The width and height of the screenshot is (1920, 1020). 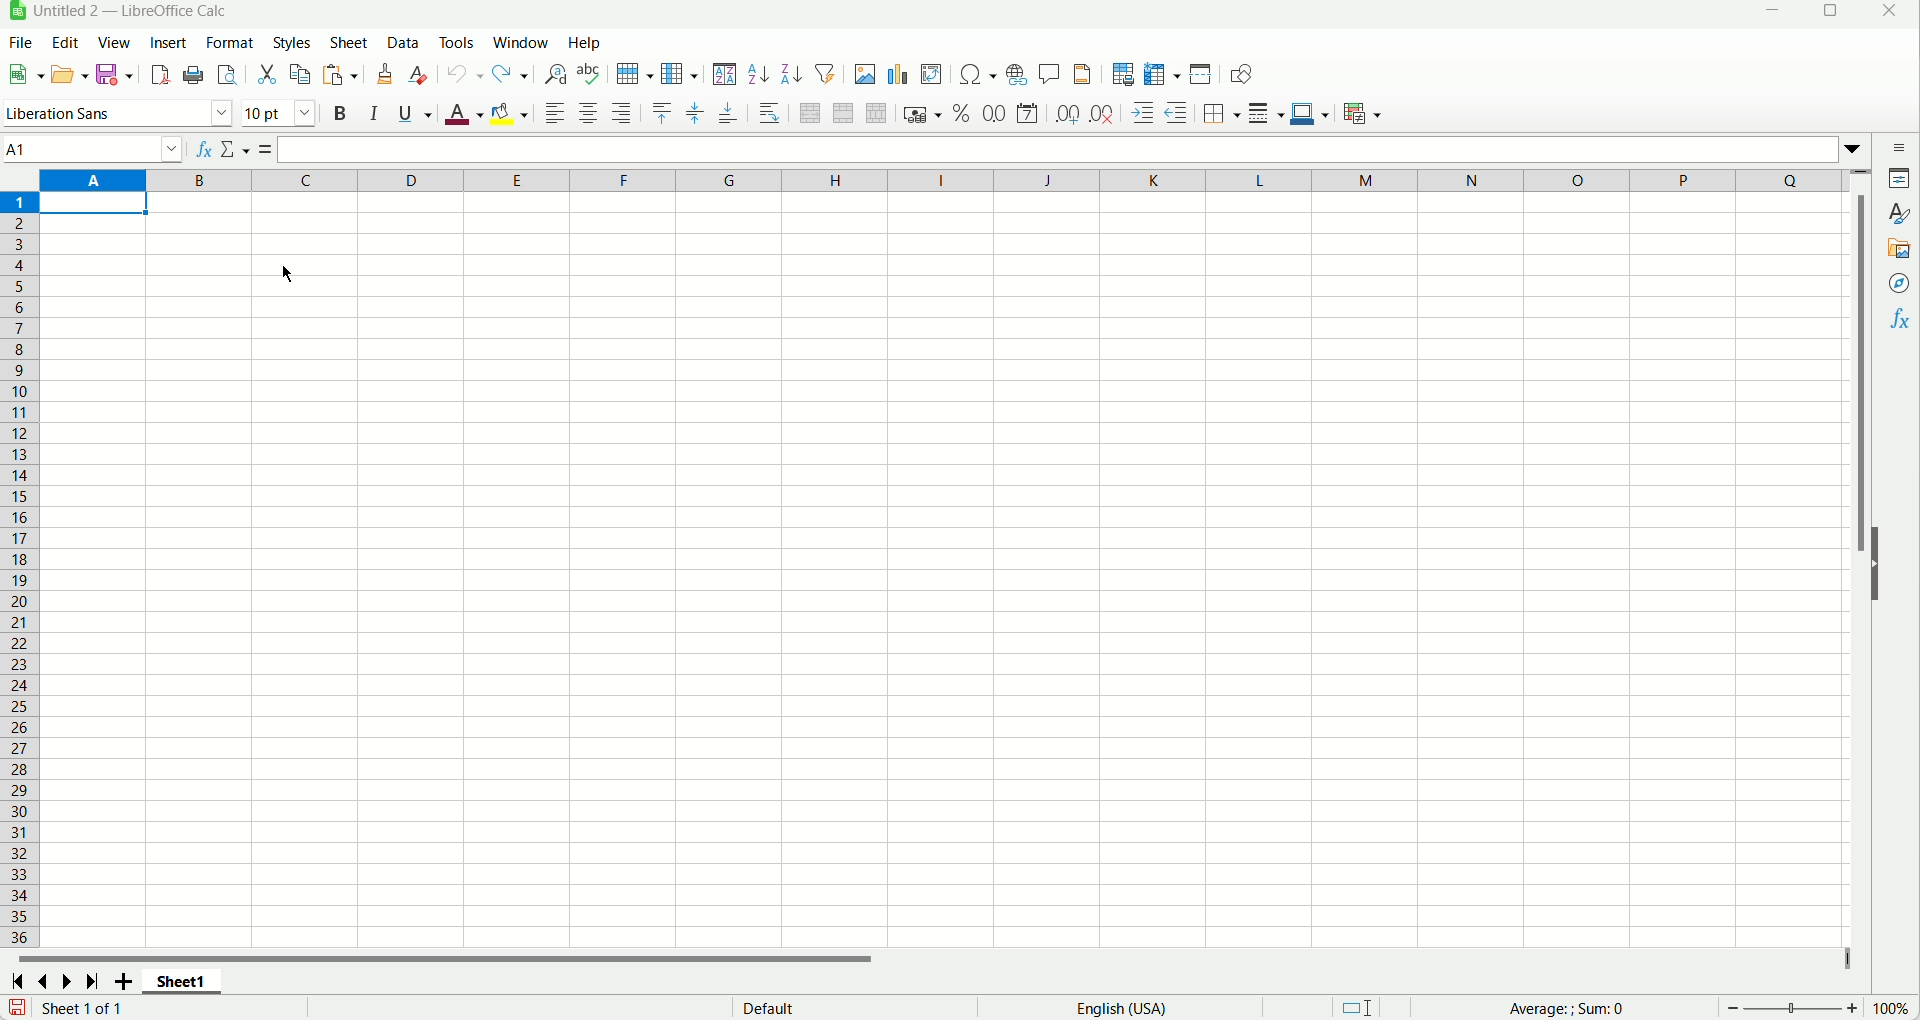 What do you see at coordinates (928, 961) in the screenshot?
I see `Horizontal scroll bar` at bounding box center [928, 961].